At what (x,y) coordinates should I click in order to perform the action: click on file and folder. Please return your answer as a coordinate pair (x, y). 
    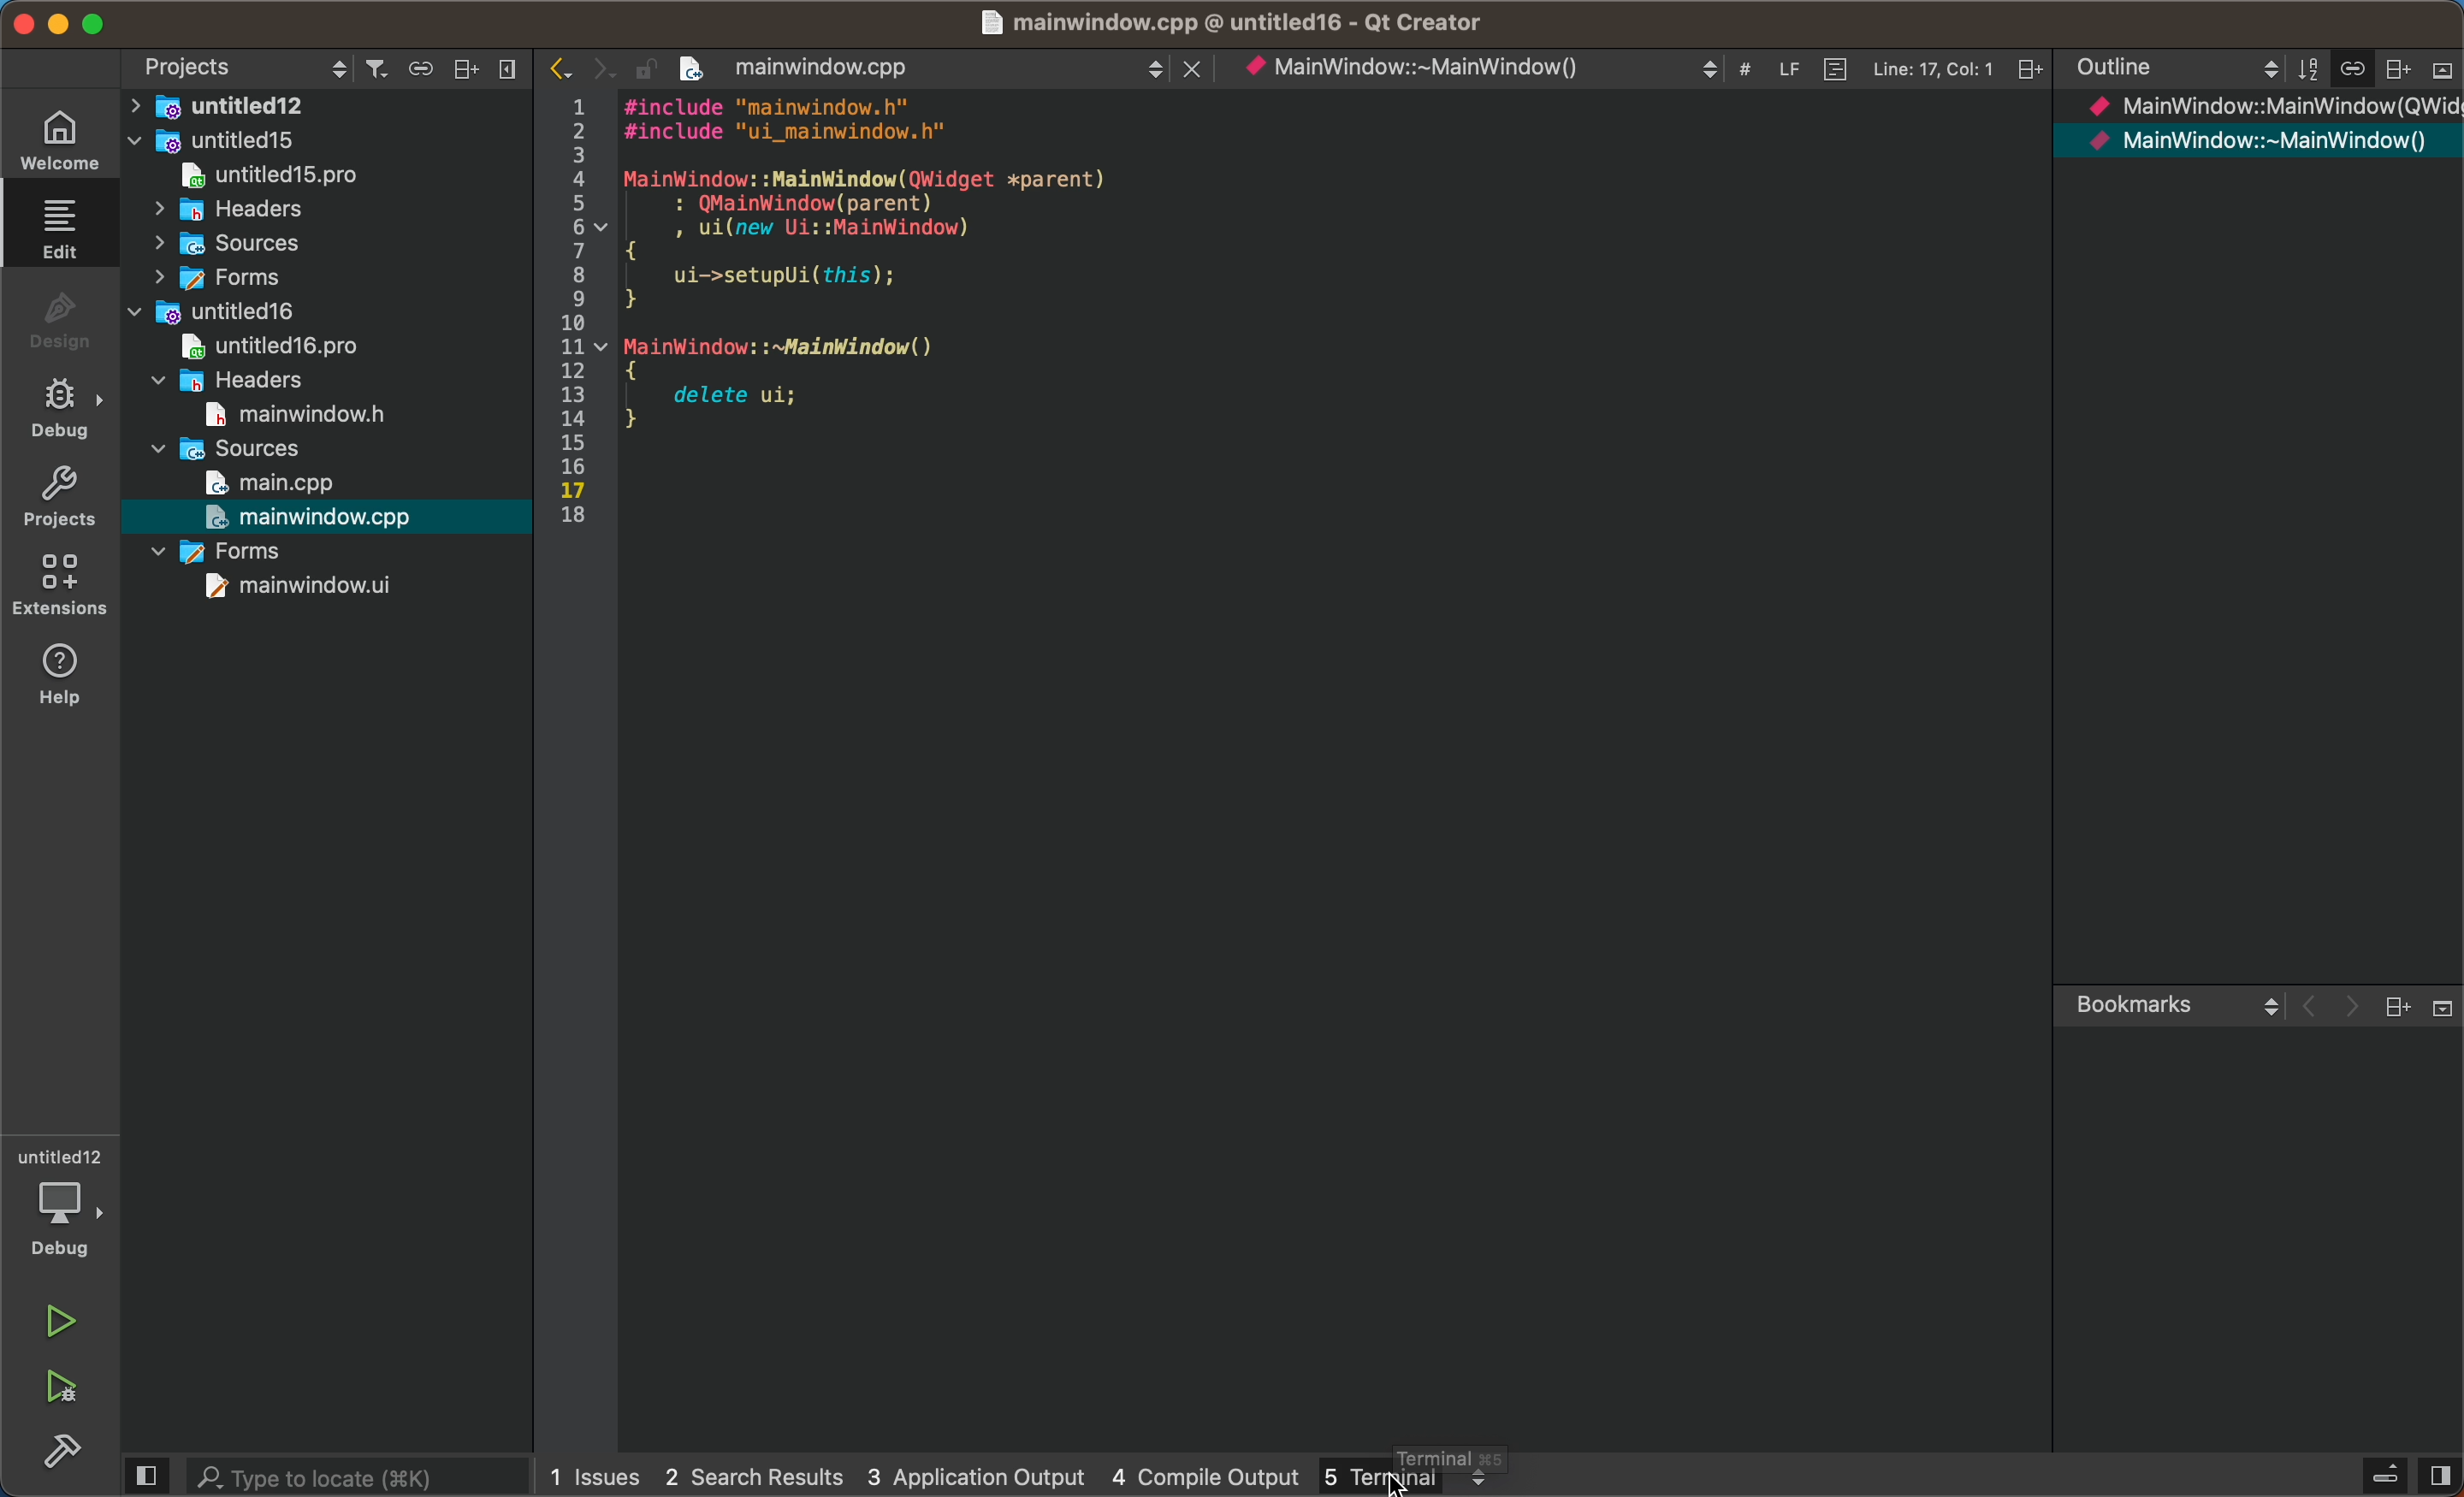
    Looking at the image, I should click on (321, 279).